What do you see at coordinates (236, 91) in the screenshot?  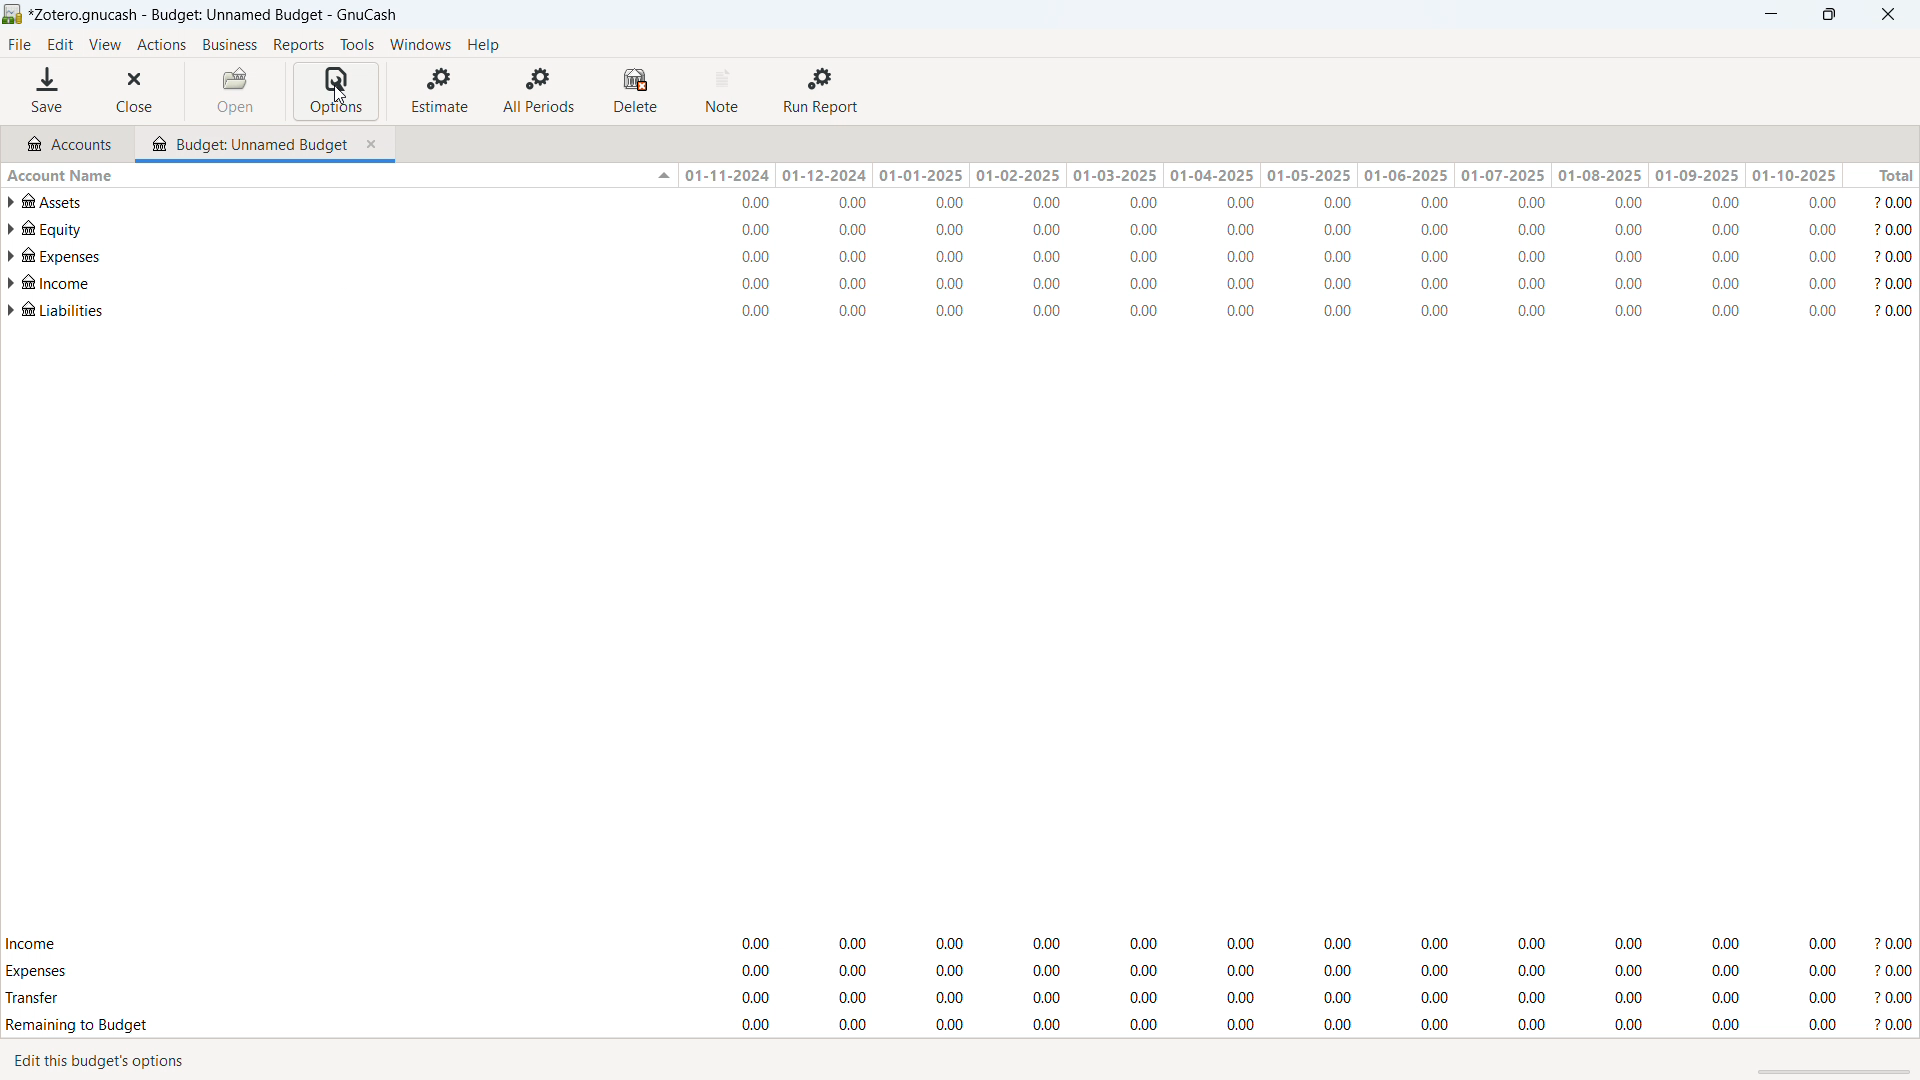 I see `open` at bounding box center [236, 91].